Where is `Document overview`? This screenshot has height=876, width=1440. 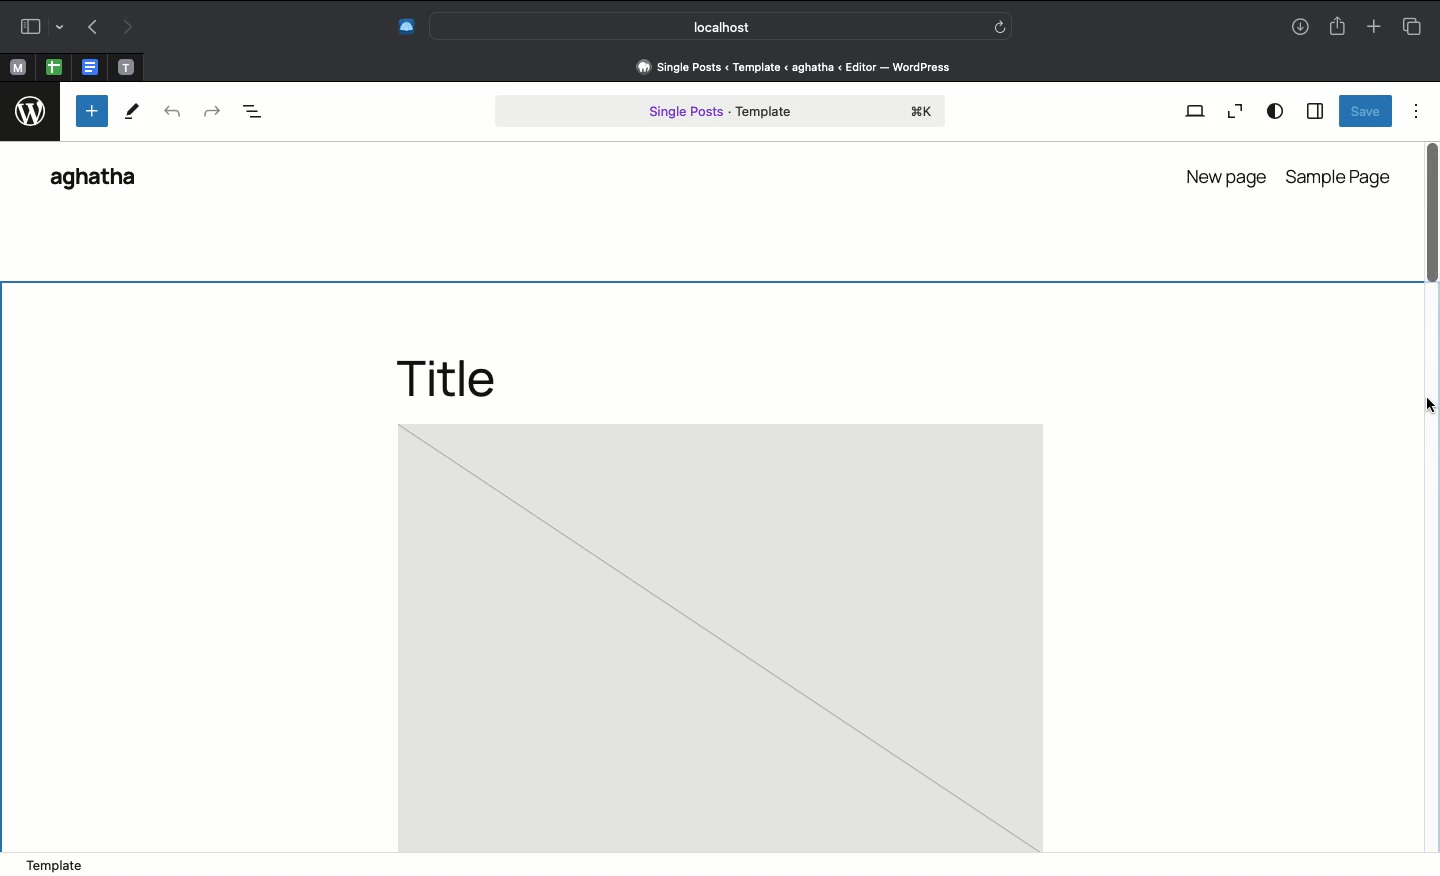 Document overview is located at coordinates (263, 112).